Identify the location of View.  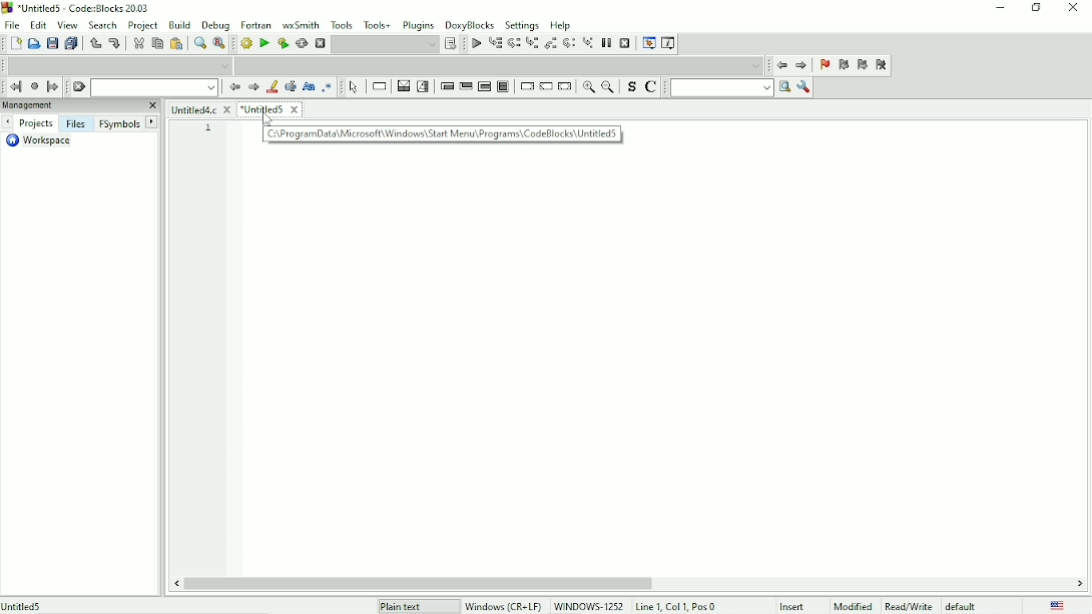
(67, 26).